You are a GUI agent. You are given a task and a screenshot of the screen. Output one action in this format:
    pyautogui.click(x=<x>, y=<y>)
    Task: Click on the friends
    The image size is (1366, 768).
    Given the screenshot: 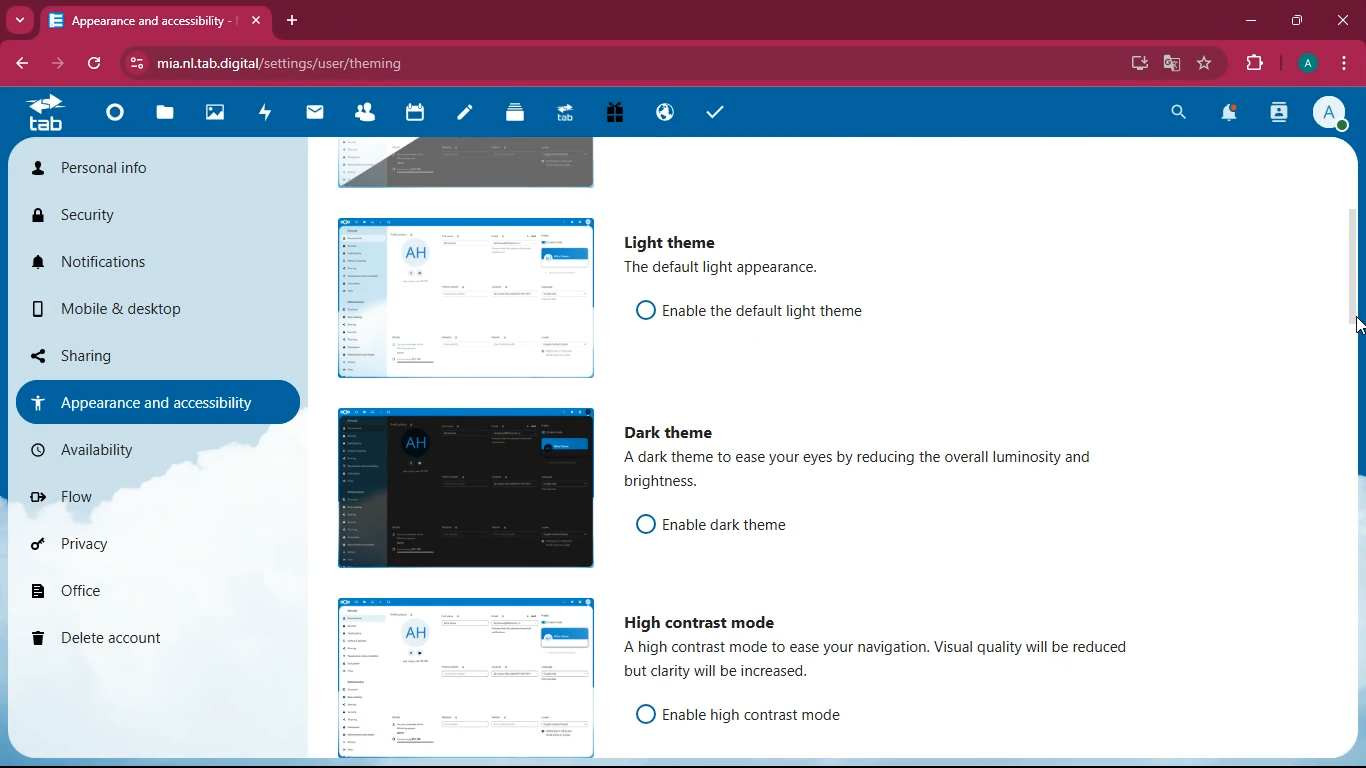 What is the action you would take?
    pyautogui.click(x=363, y=115)
    